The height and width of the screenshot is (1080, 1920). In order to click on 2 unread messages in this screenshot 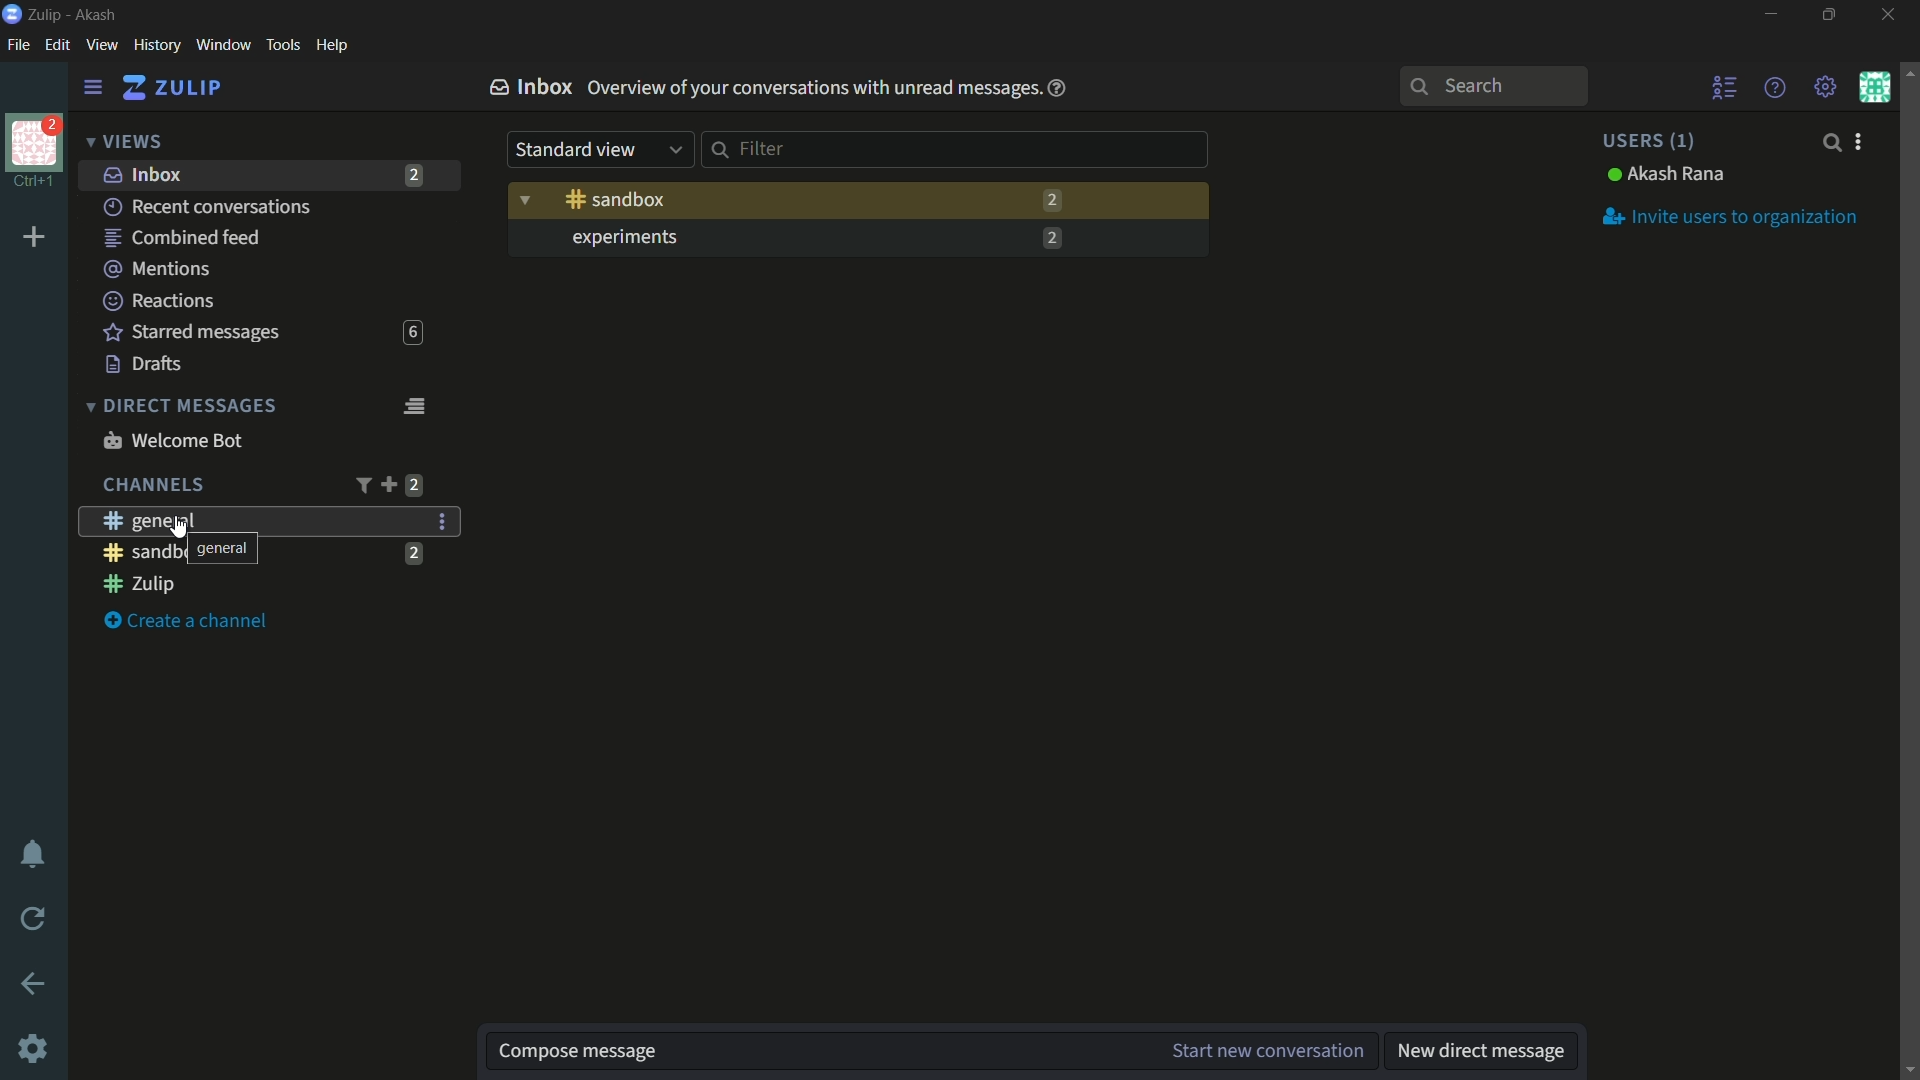, I will do `click(414, 485)`.